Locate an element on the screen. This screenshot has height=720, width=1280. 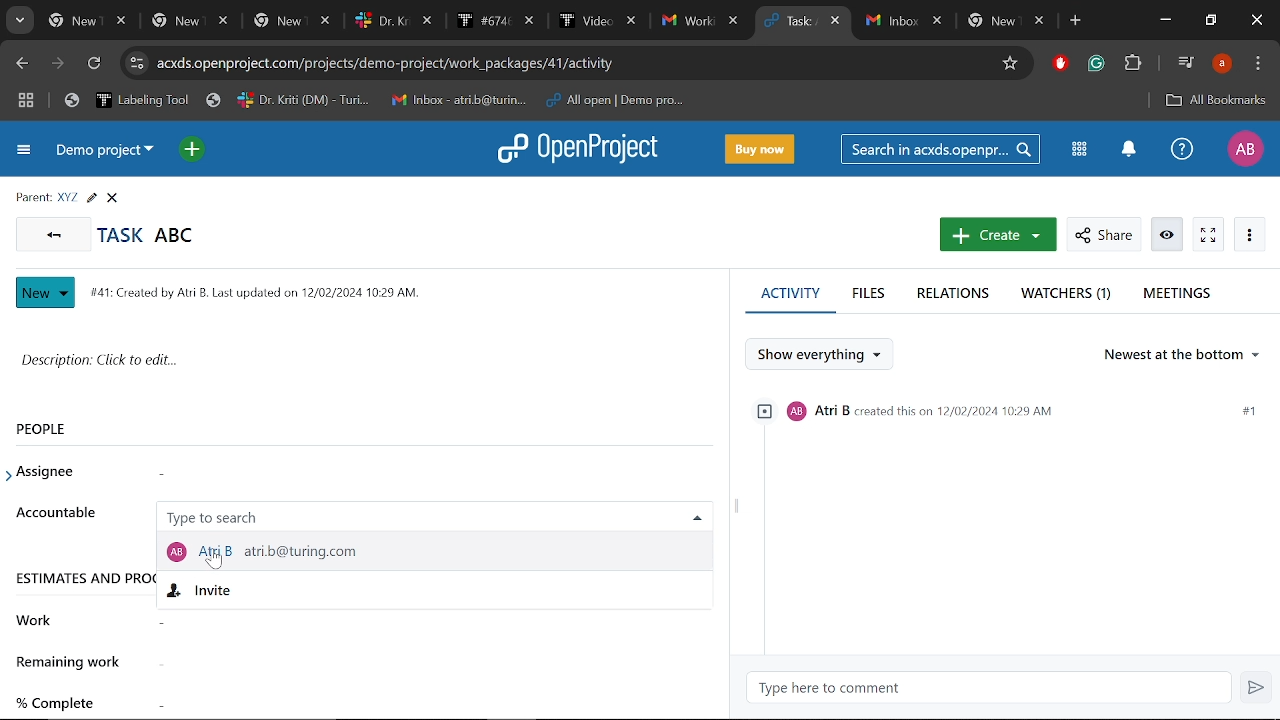
Current tab is located at coordinates (790, 21).